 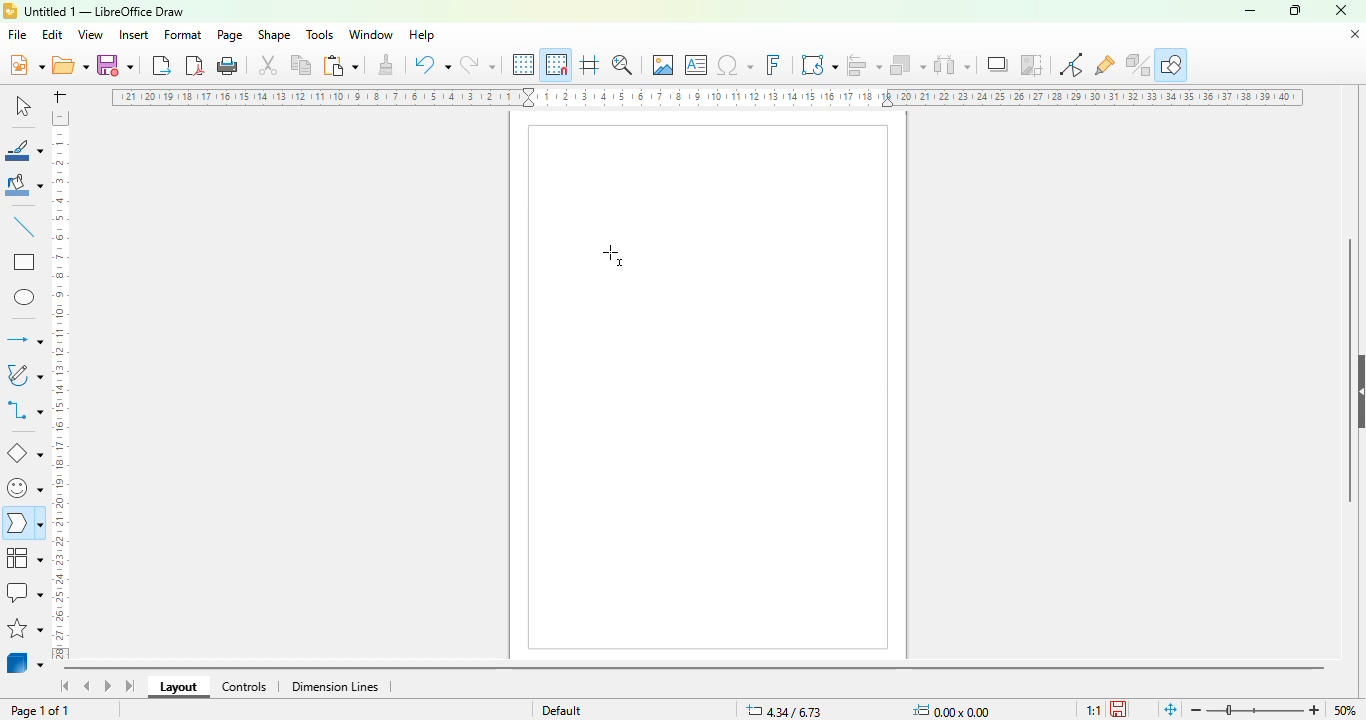 I want to click on basic shapes, so click(x=25, y=454).